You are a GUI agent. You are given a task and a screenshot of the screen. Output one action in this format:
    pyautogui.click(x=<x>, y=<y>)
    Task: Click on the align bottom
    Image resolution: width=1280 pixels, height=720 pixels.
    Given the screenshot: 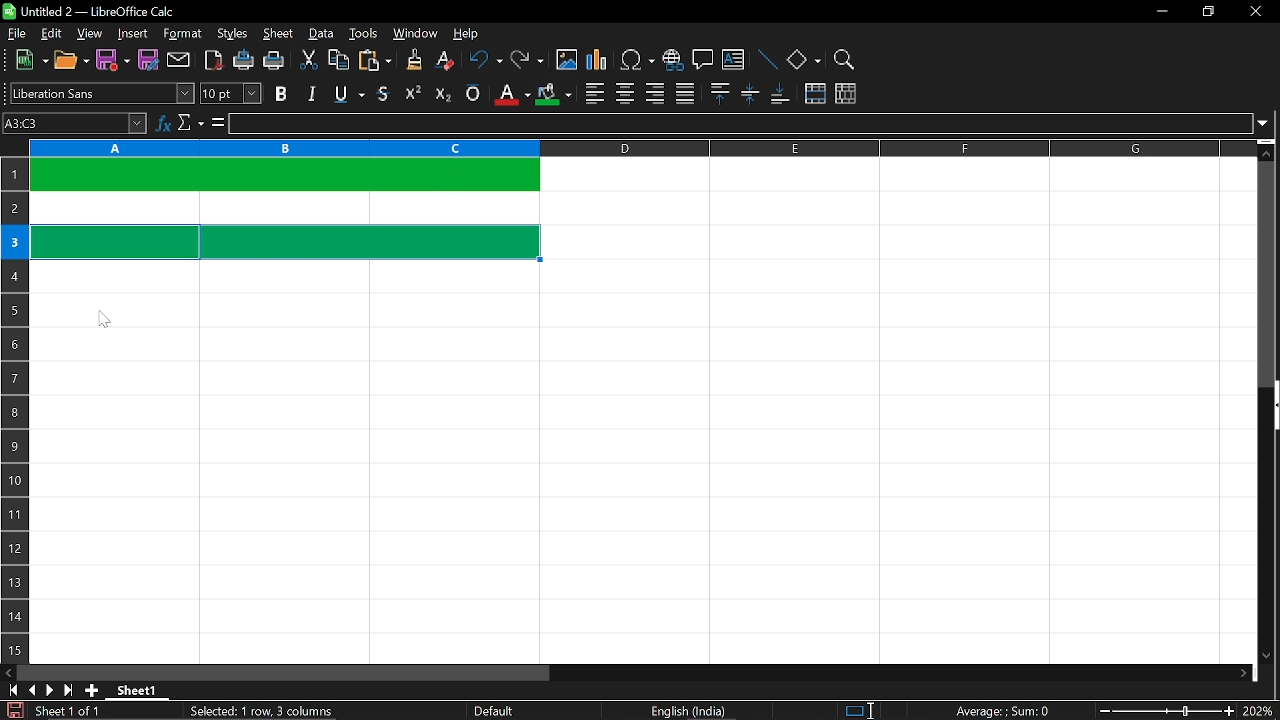 What is the action you would take?
    pyautogui.click(x=779, y=95)
    